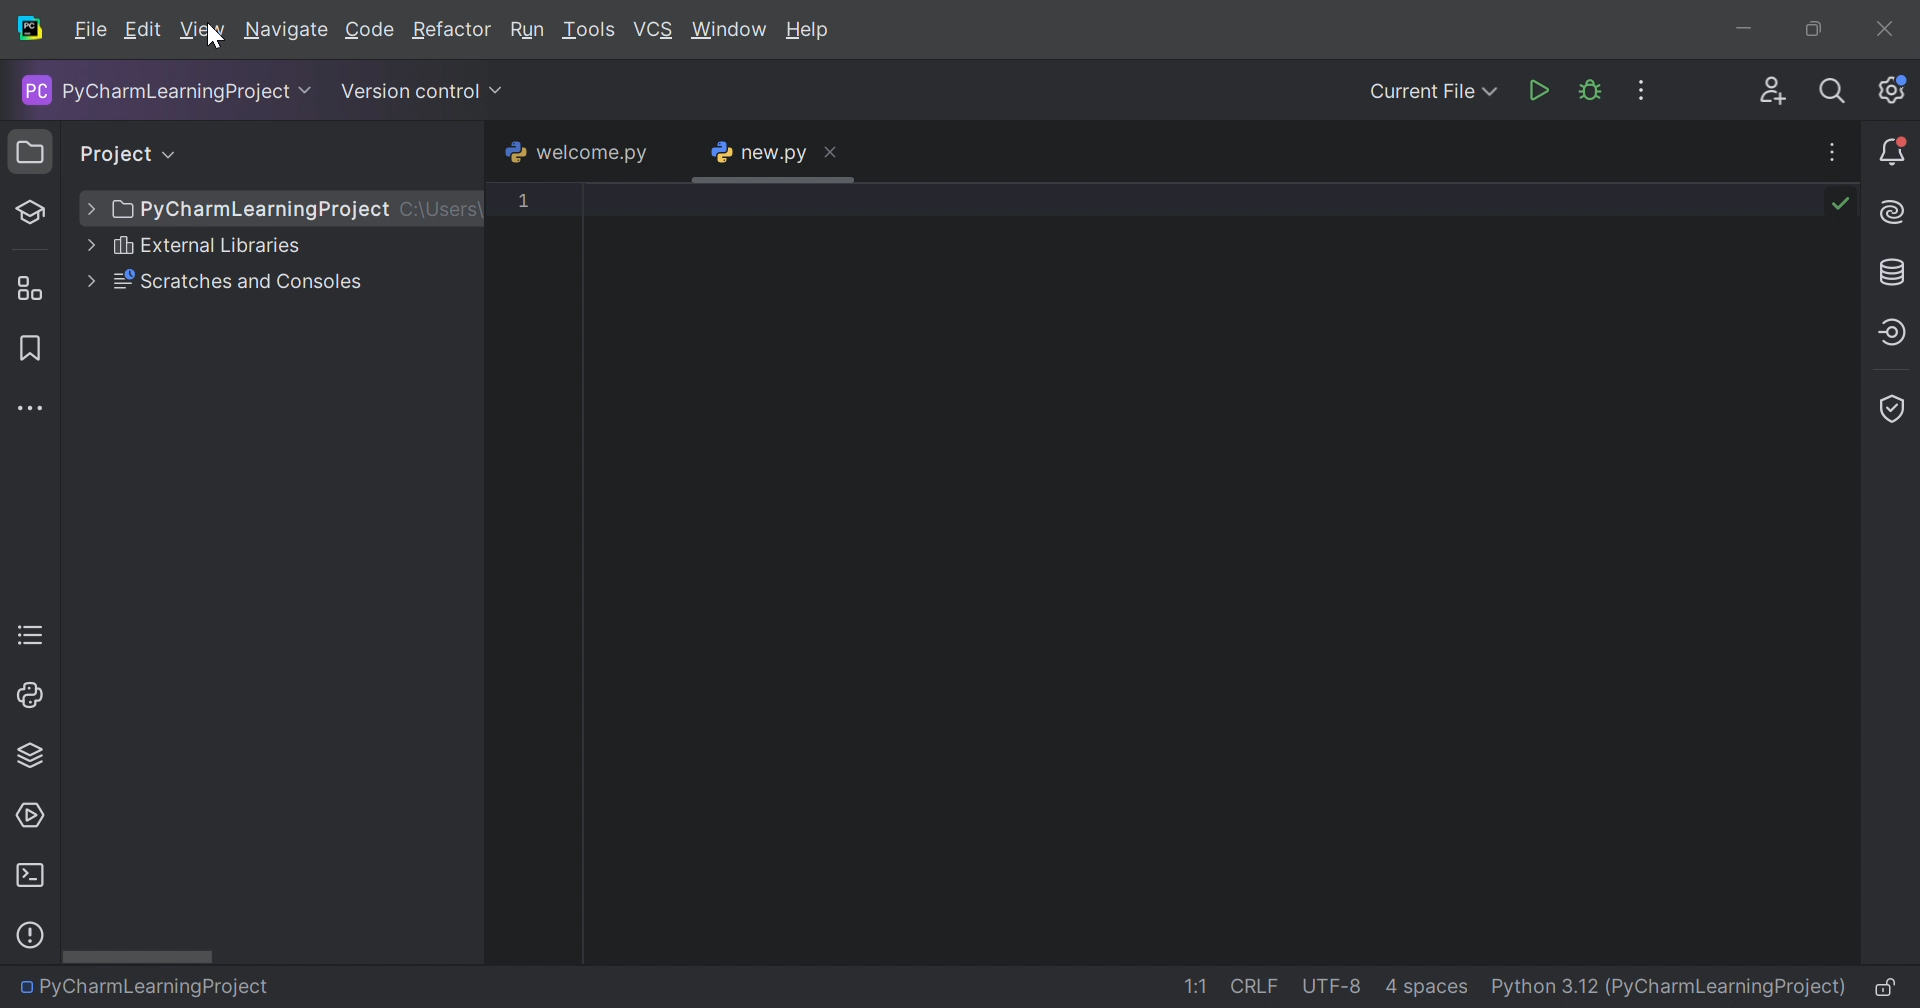 The width and height of the screenshot is (1920, 1008). I want to click on Structure, so click(36, 290).